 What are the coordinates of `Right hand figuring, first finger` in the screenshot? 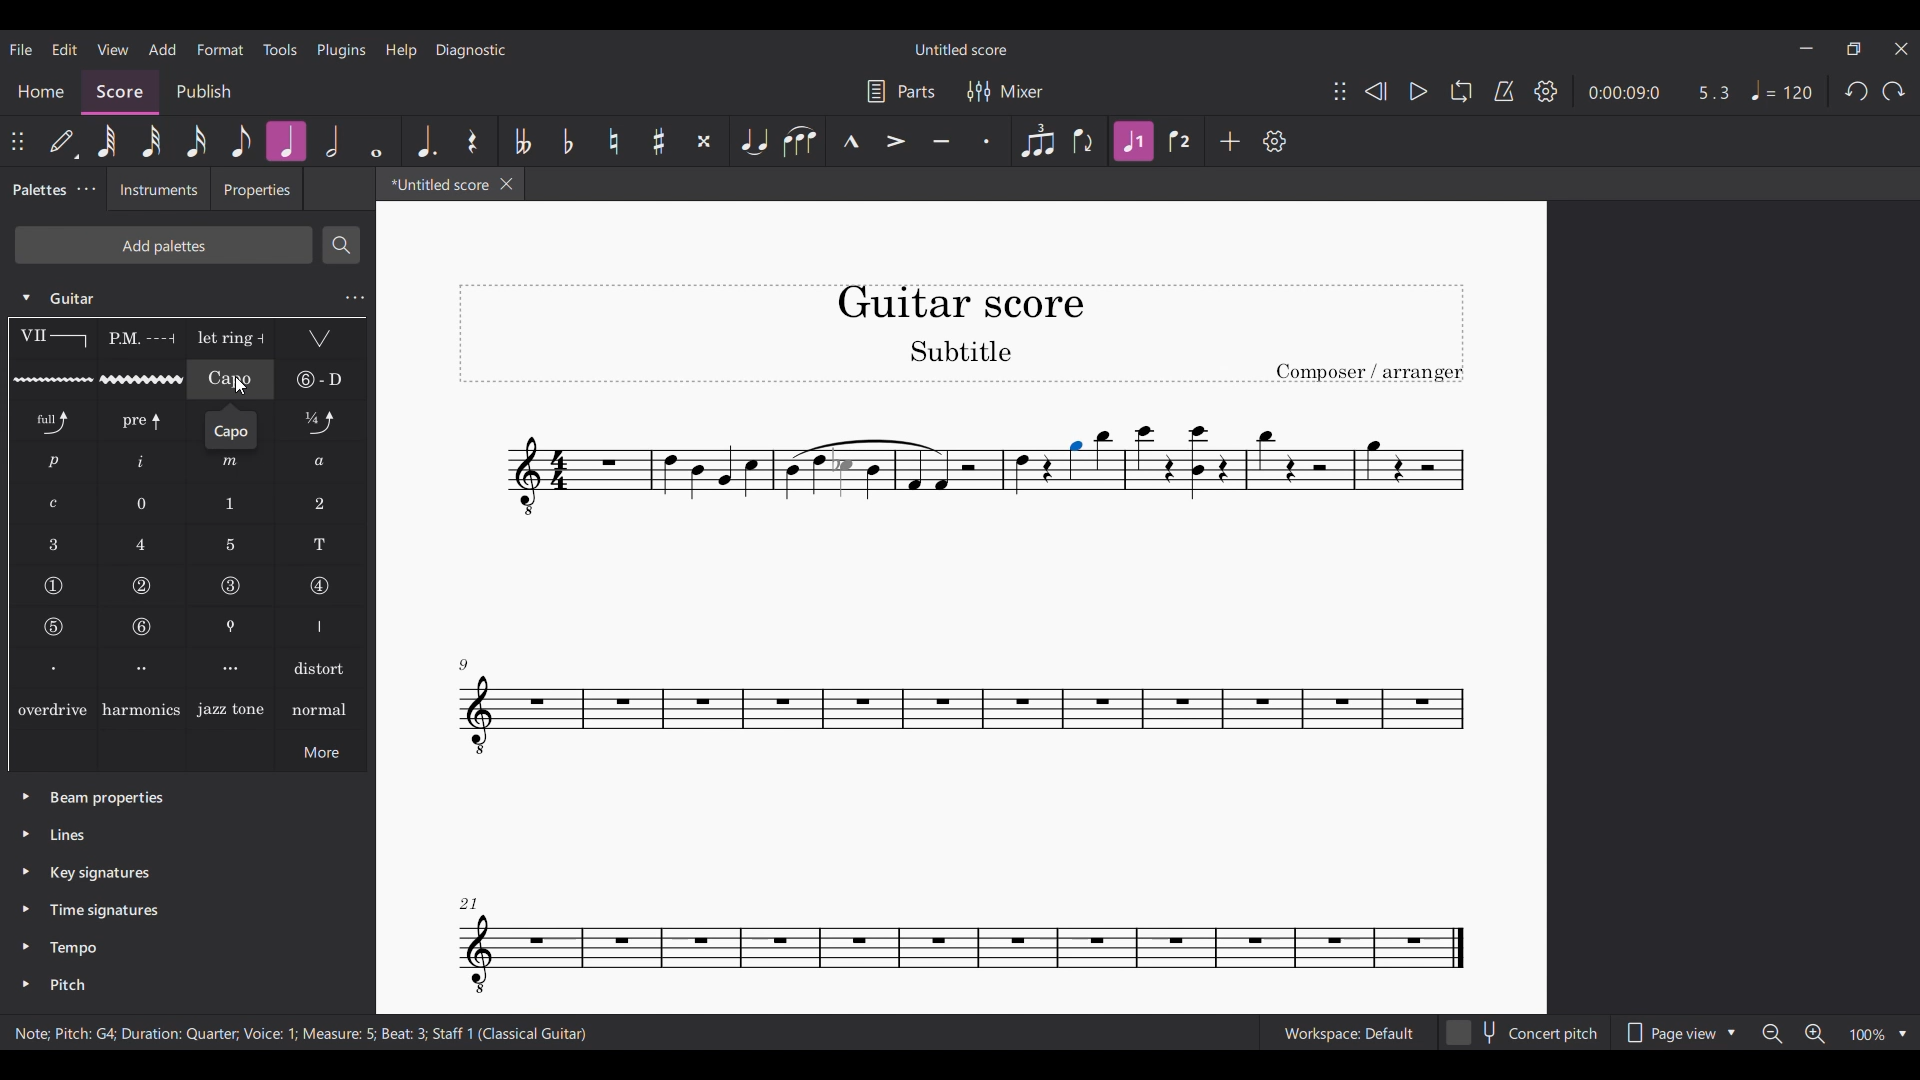 It's located at (52, 667).